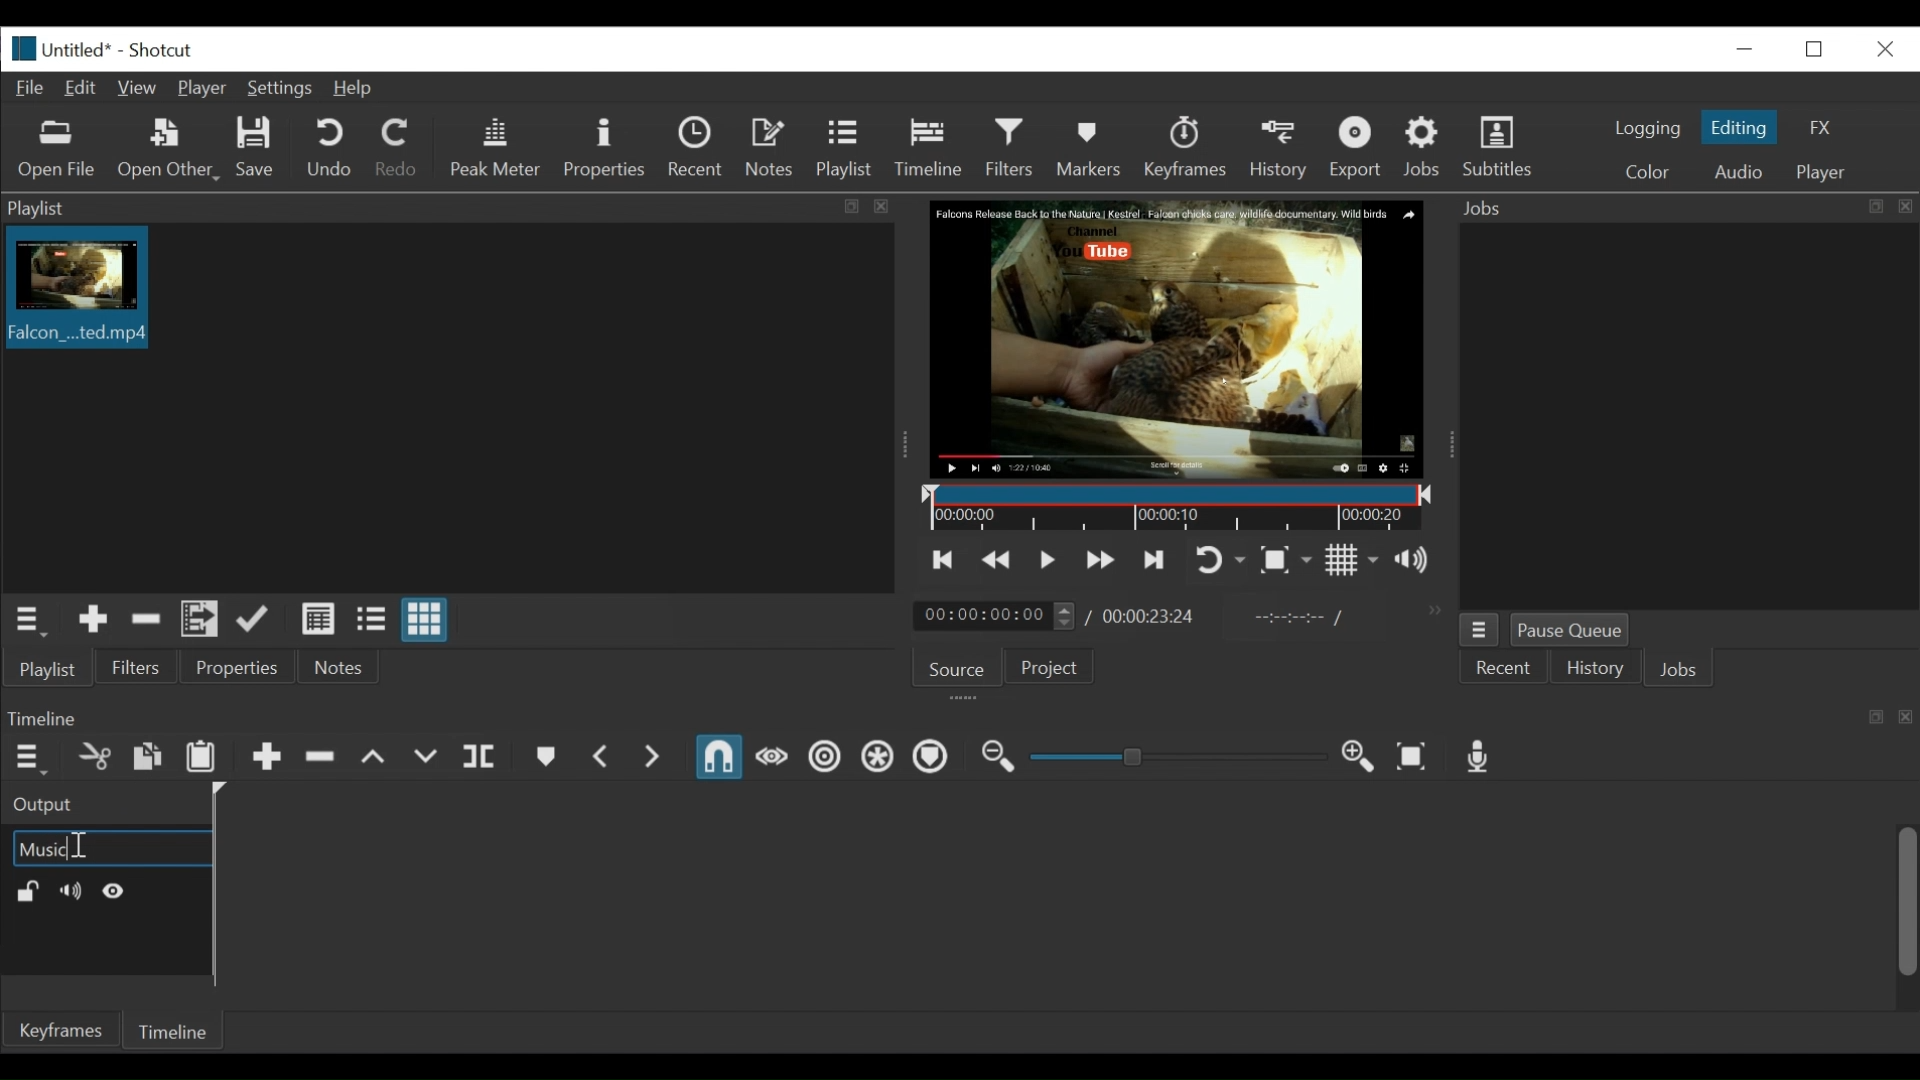  I want to click on Help, so click(353, 87).